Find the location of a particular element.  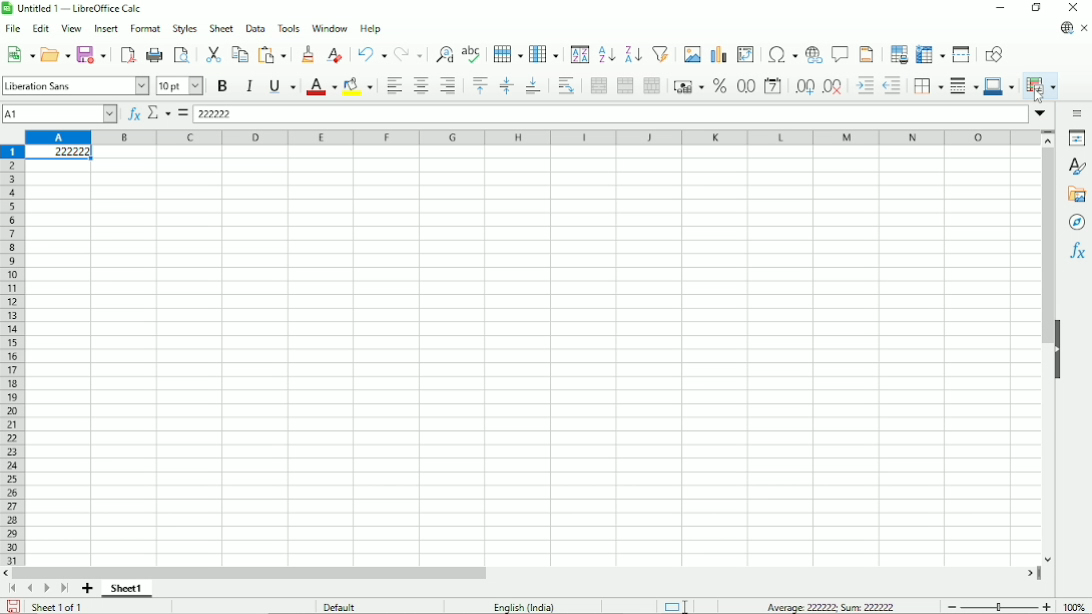

cursor is located at coordinates (1038, 96).